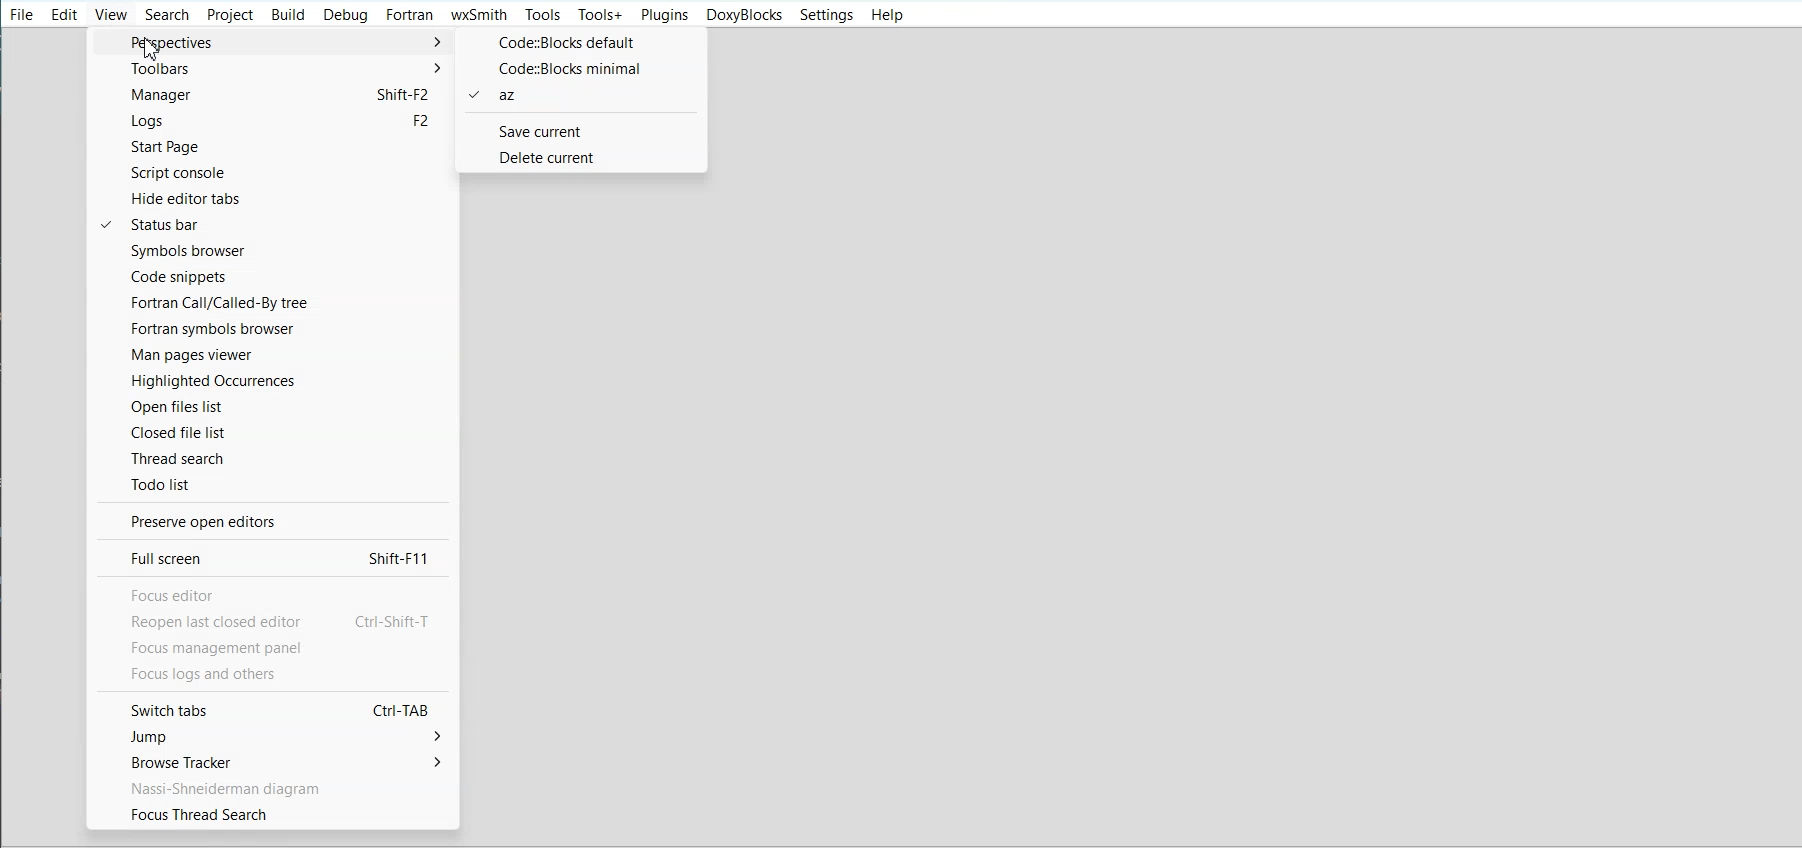  I want to click on Tools, so click(542, 14).